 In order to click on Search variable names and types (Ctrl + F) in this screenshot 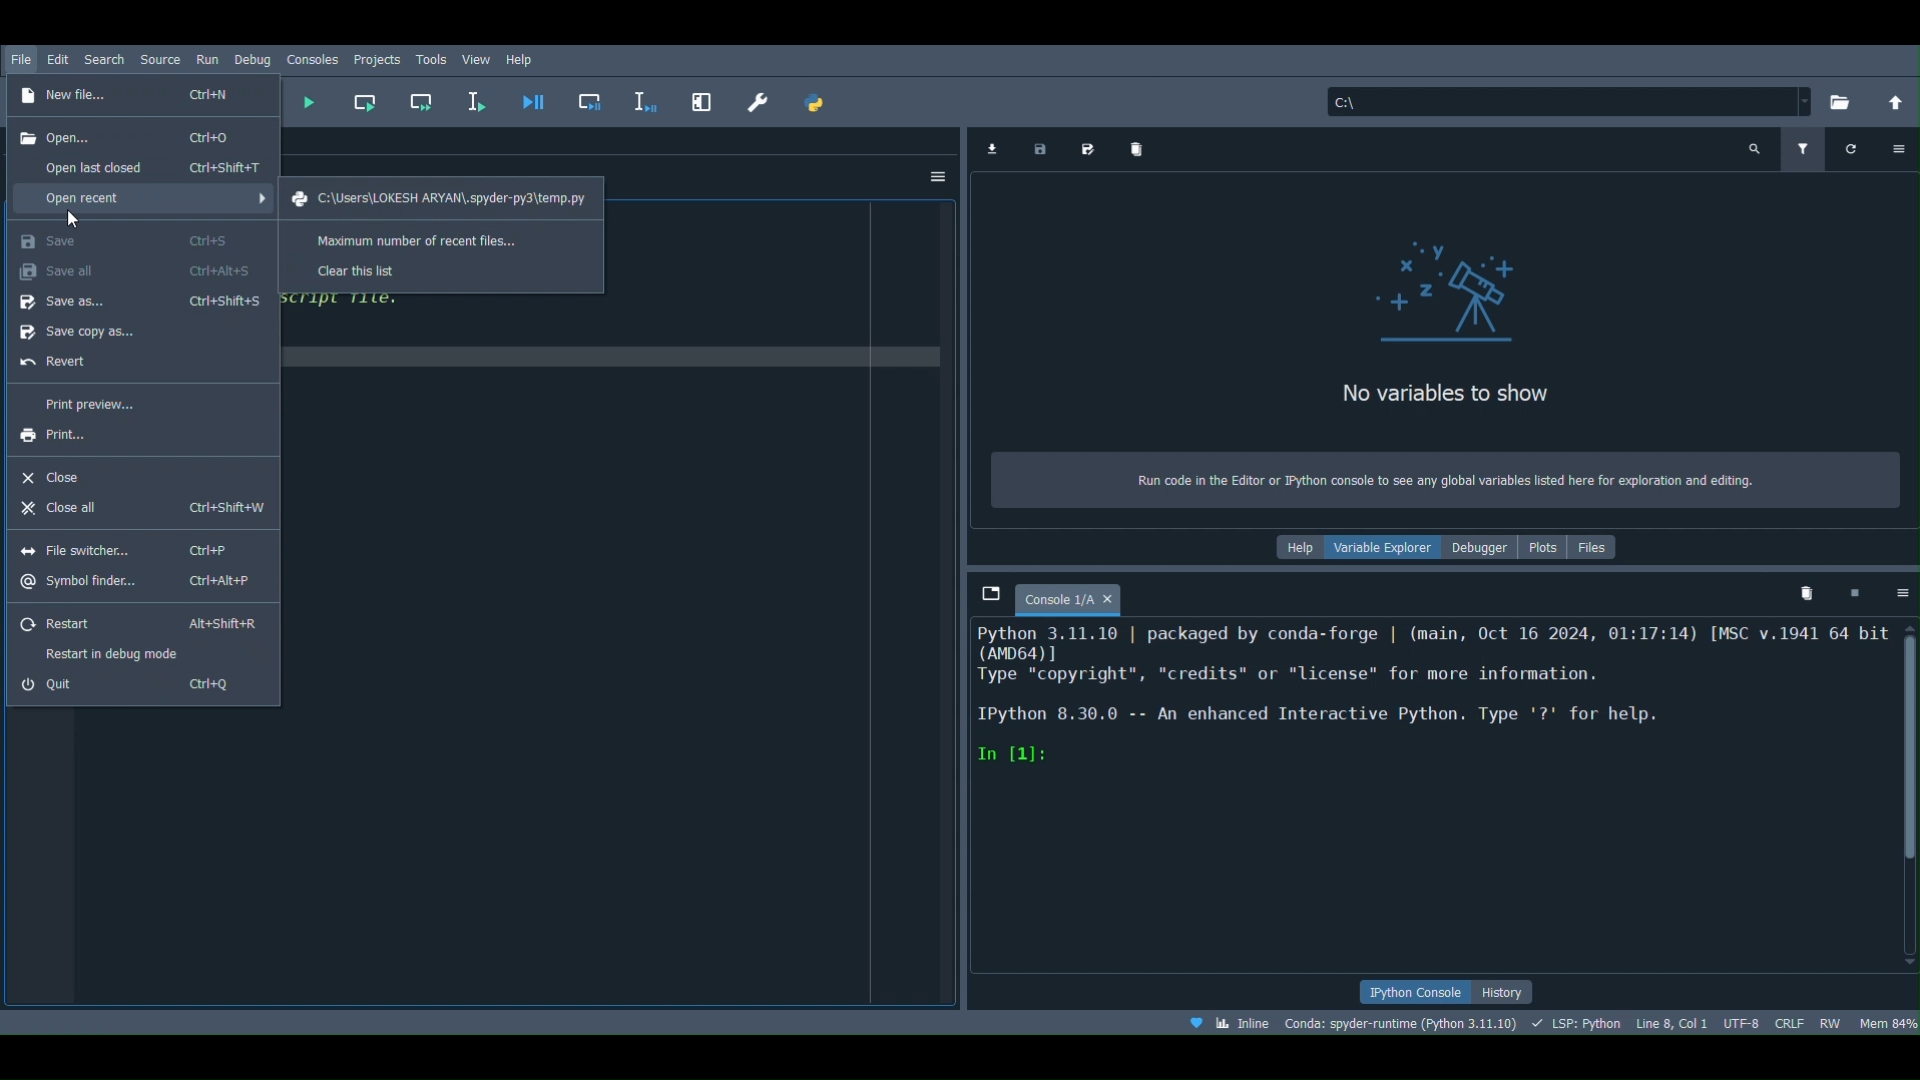, I will do `click(1758, 145)`.